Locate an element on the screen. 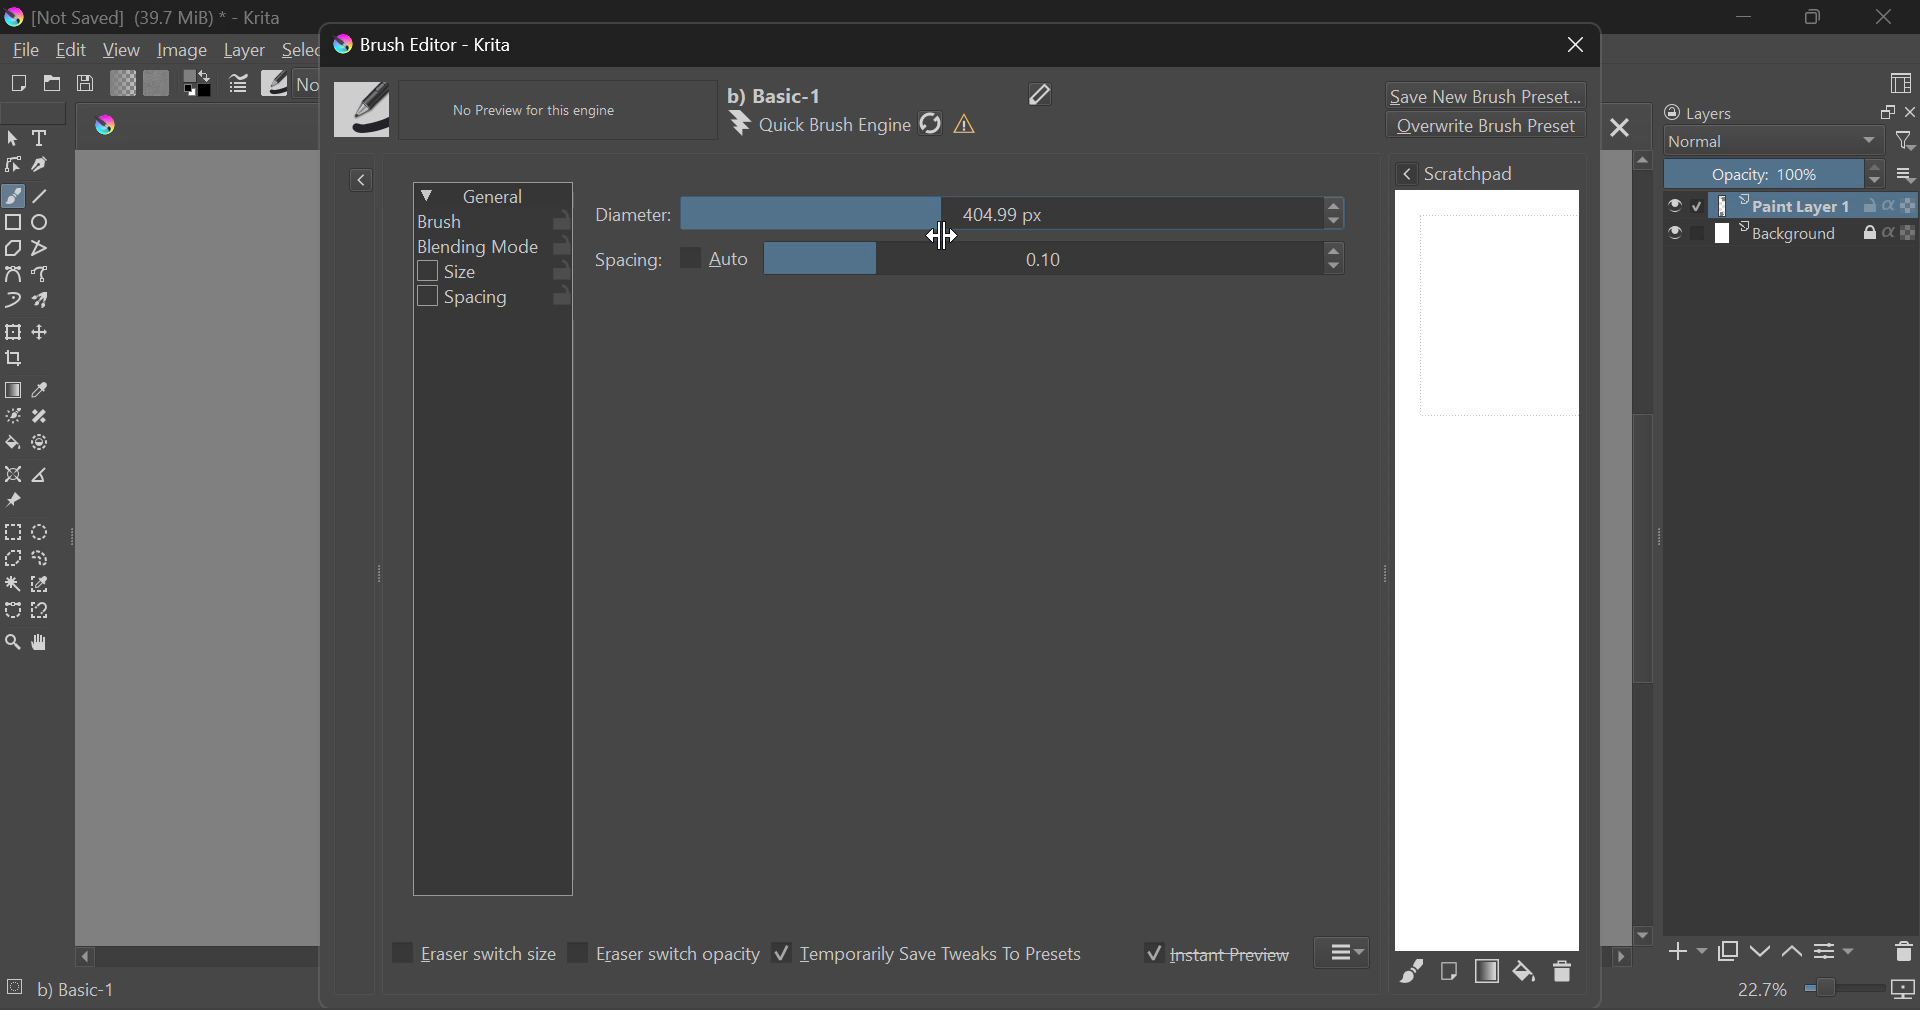  Brush Icon is located at coordinates (365, 111).